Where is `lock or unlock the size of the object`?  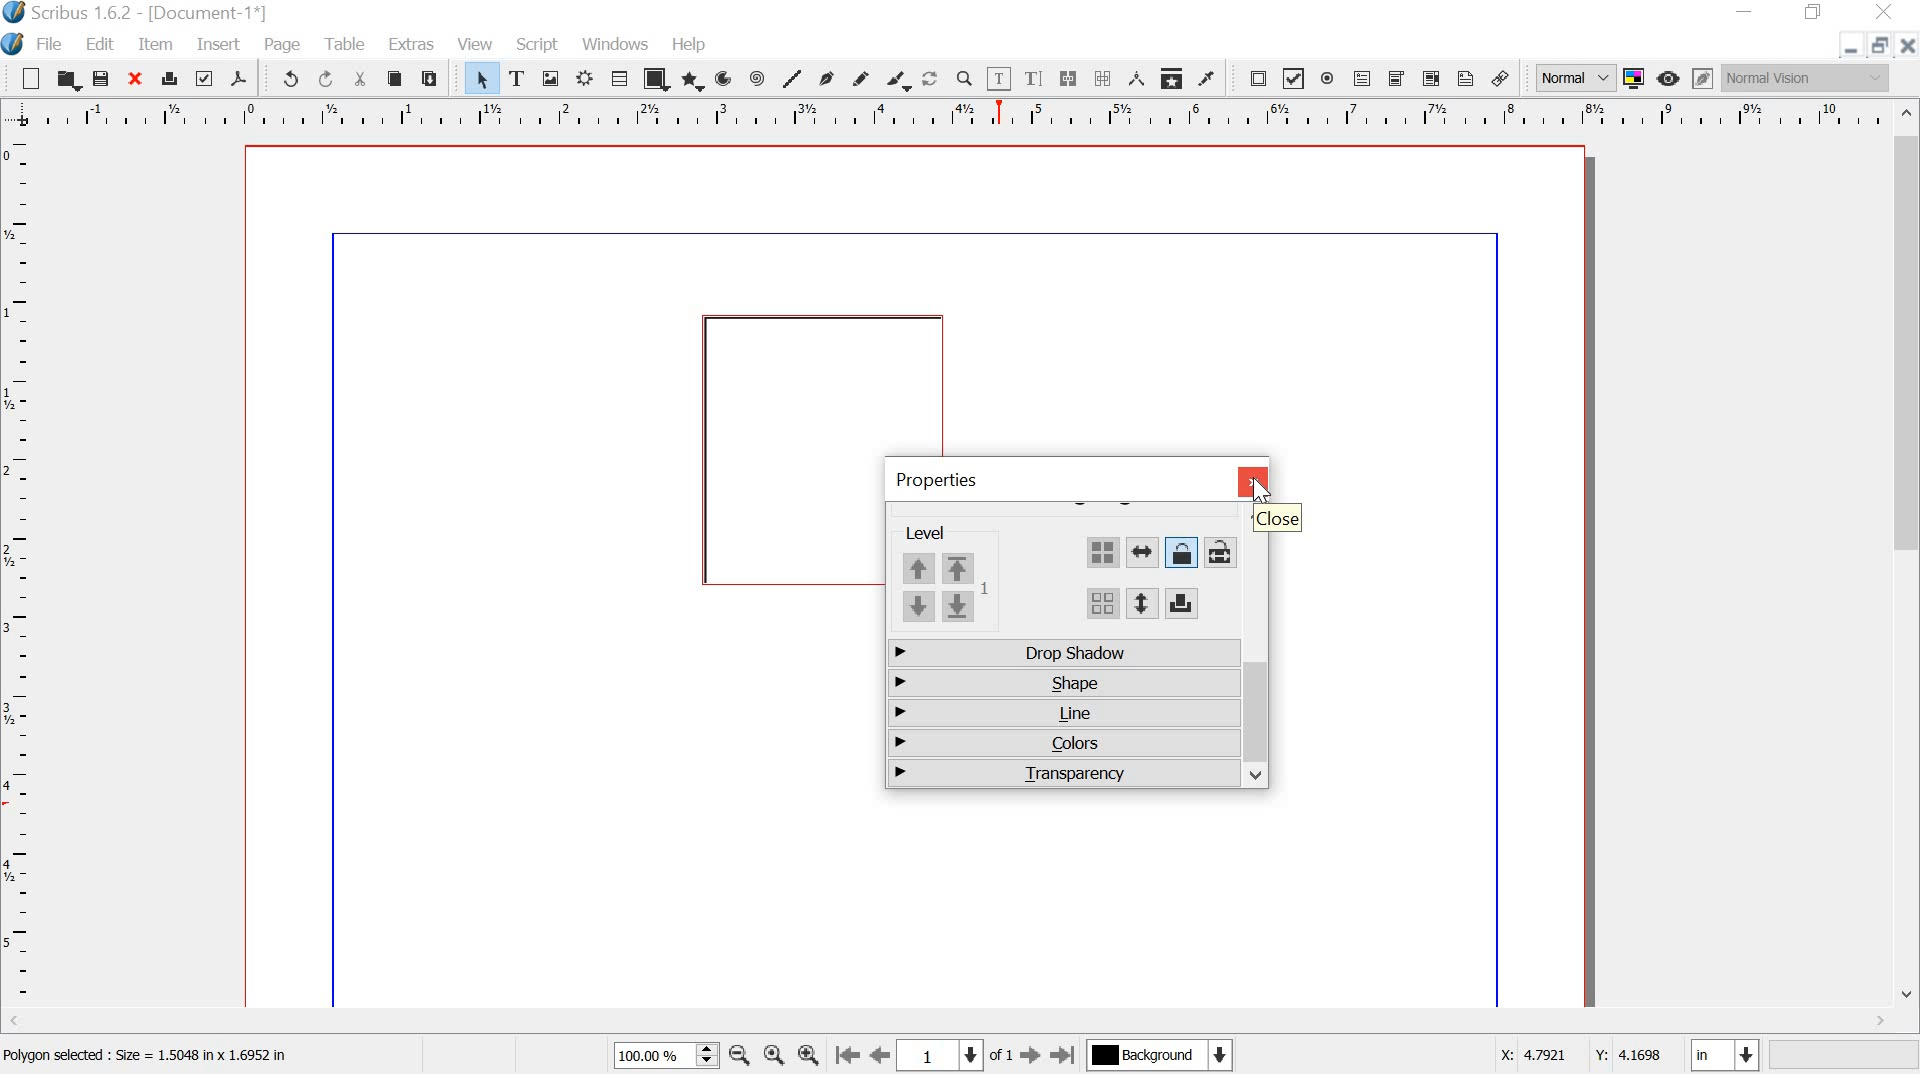
lock or unlock the size of the object is located at coordinates (1218, 552).